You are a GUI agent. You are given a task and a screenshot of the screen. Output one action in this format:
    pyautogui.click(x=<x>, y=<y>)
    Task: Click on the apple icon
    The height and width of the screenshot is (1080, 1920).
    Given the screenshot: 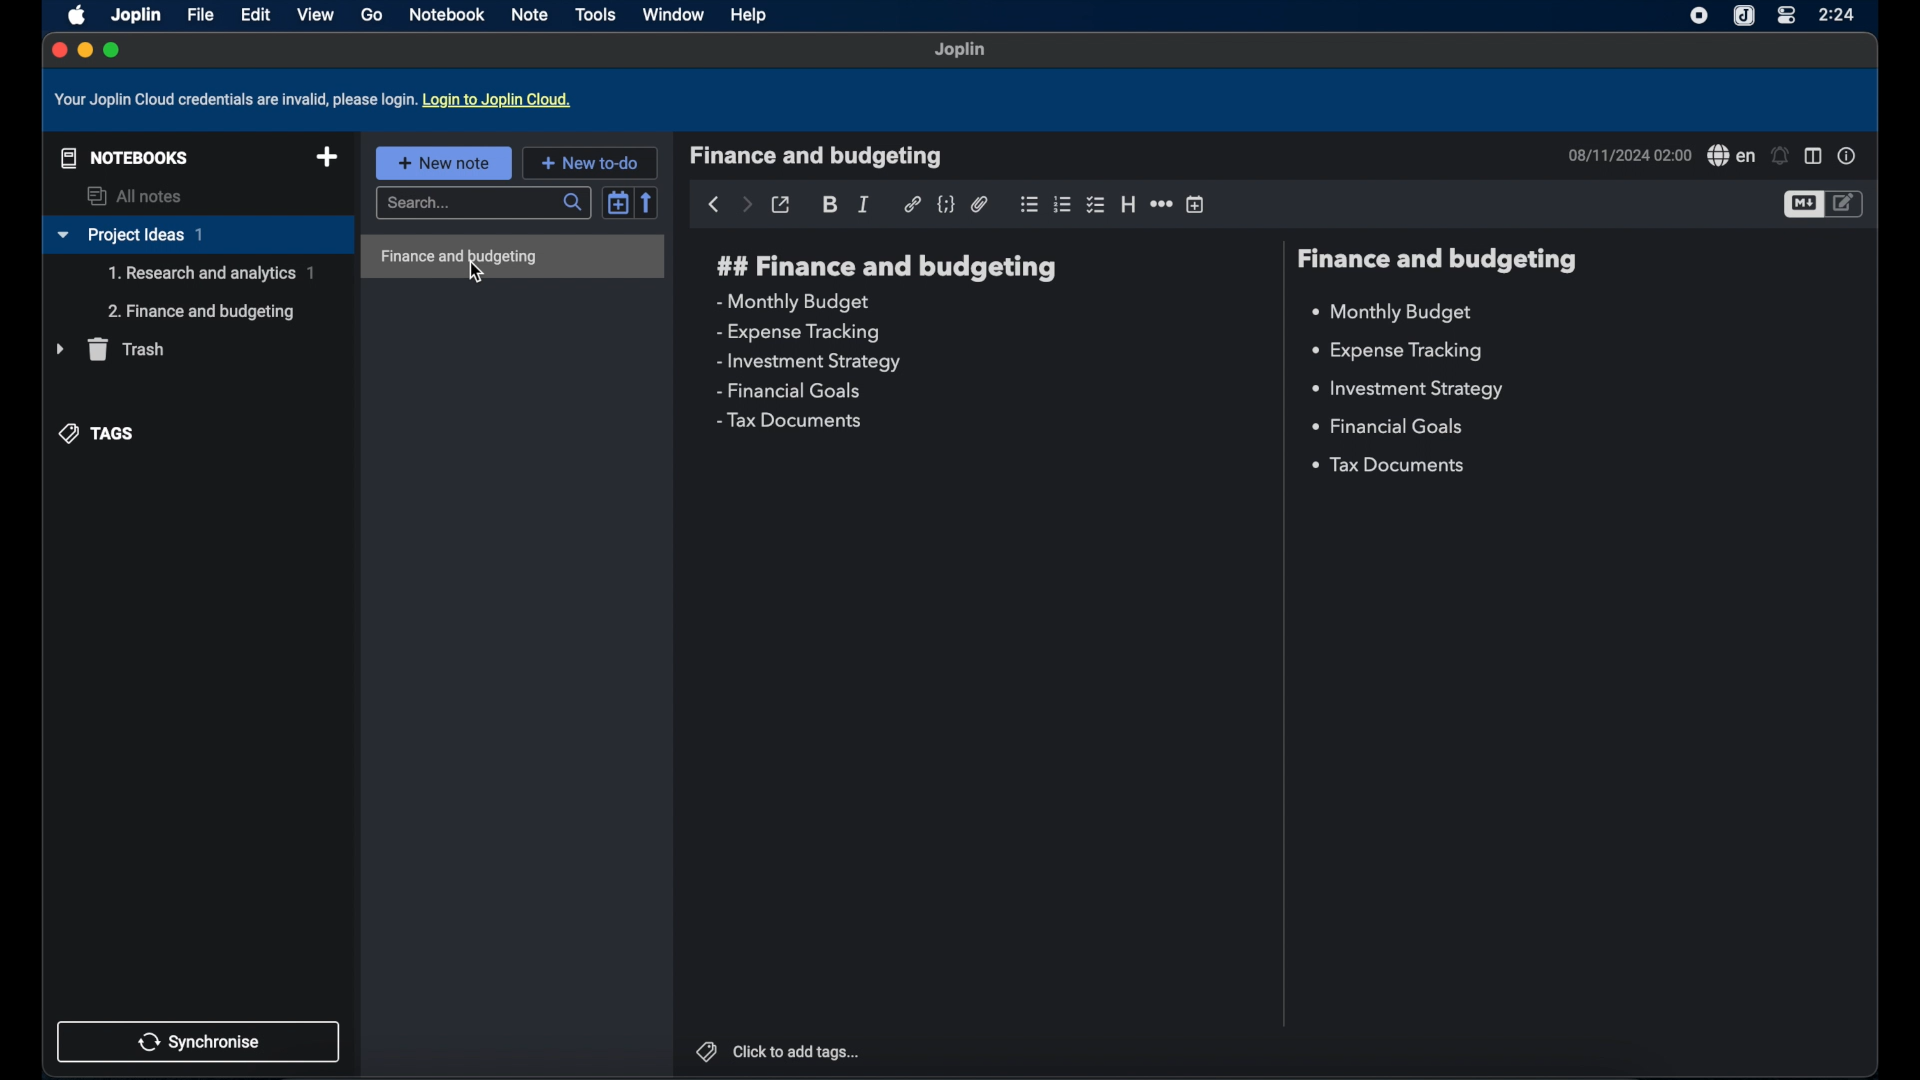 What is the action you would take?
    pyautogui.click(x=73, y=14)
    